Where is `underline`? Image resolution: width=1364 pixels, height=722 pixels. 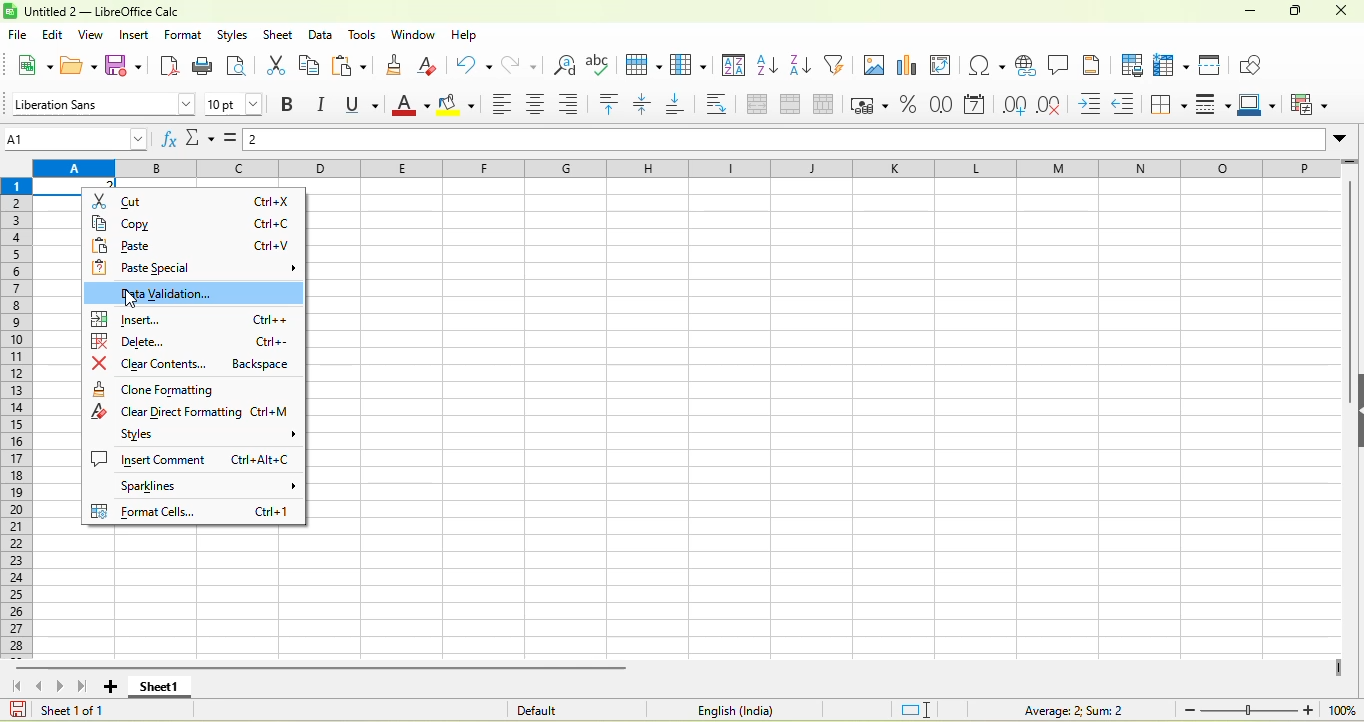
underline is located at coordinates (367, 105).